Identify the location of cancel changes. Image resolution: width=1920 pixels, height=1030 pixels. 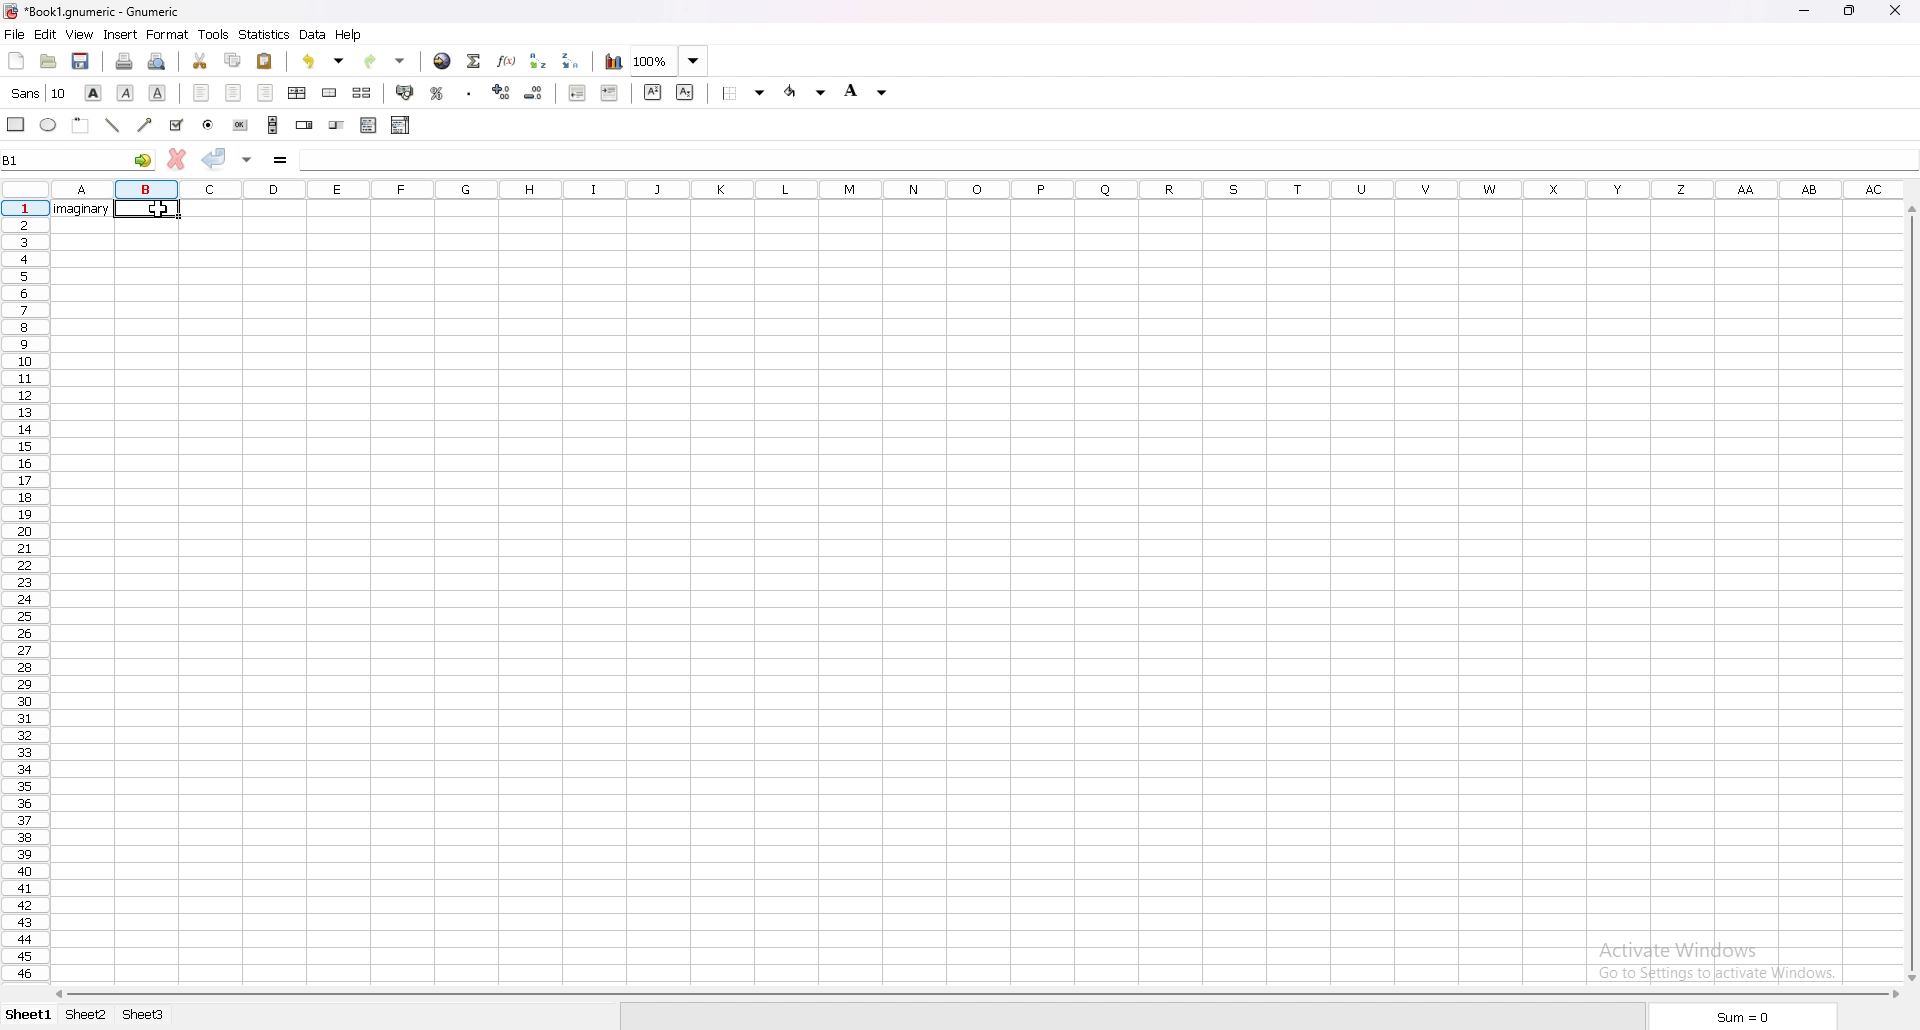
(177, 159).